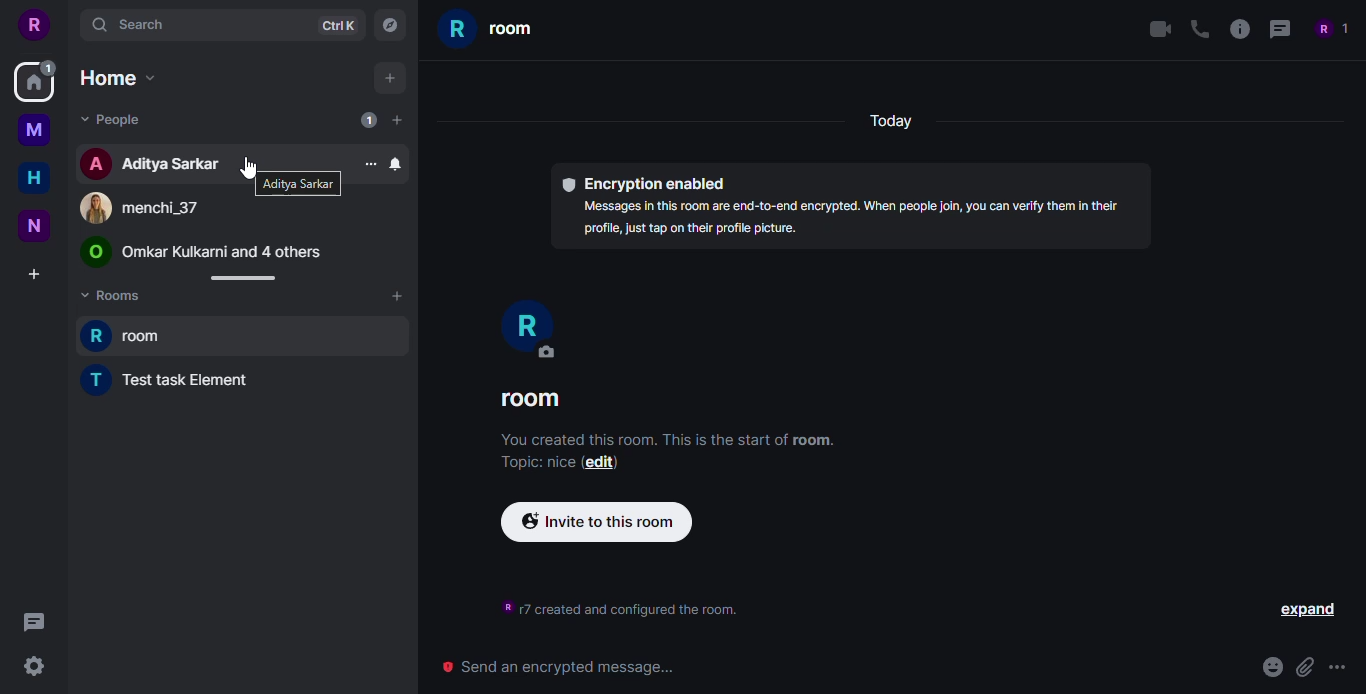 The height and width of the screenshot is (694, 1366). I want to click on profile pic, so click(527, 329).